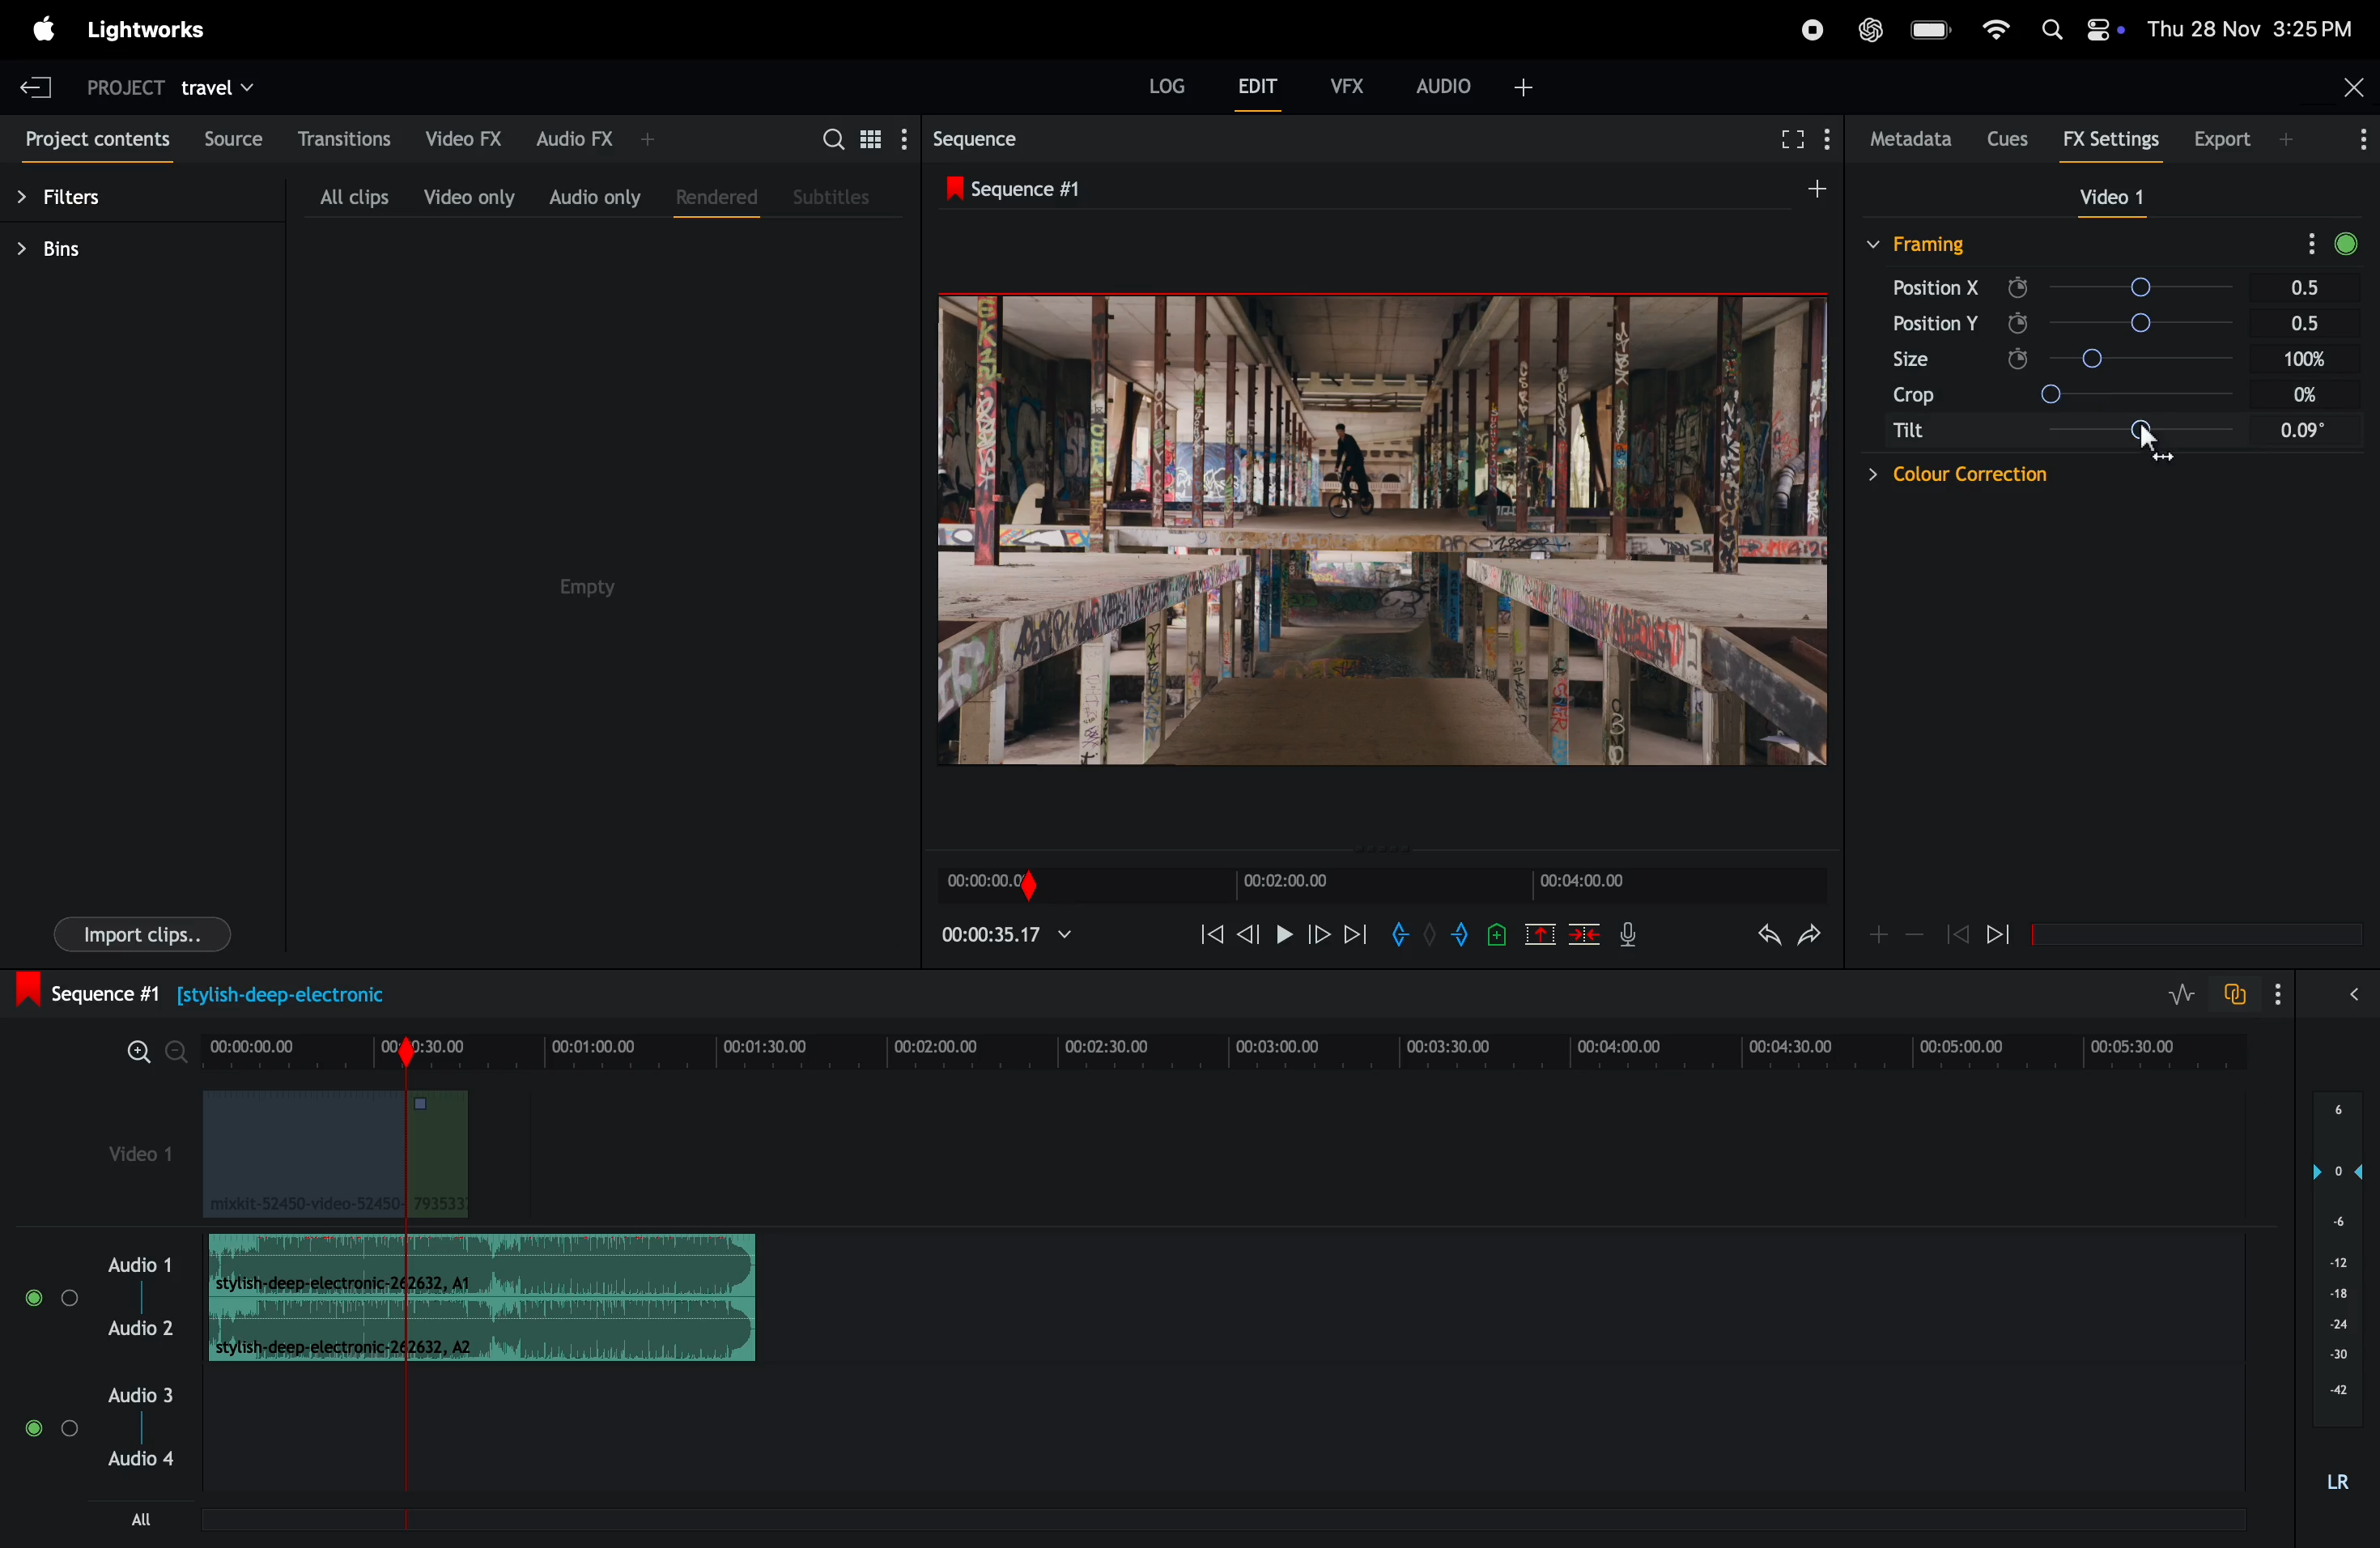  Describe the element at coordinates (1937, 245) in the screenshot. I see `framing` at that location.